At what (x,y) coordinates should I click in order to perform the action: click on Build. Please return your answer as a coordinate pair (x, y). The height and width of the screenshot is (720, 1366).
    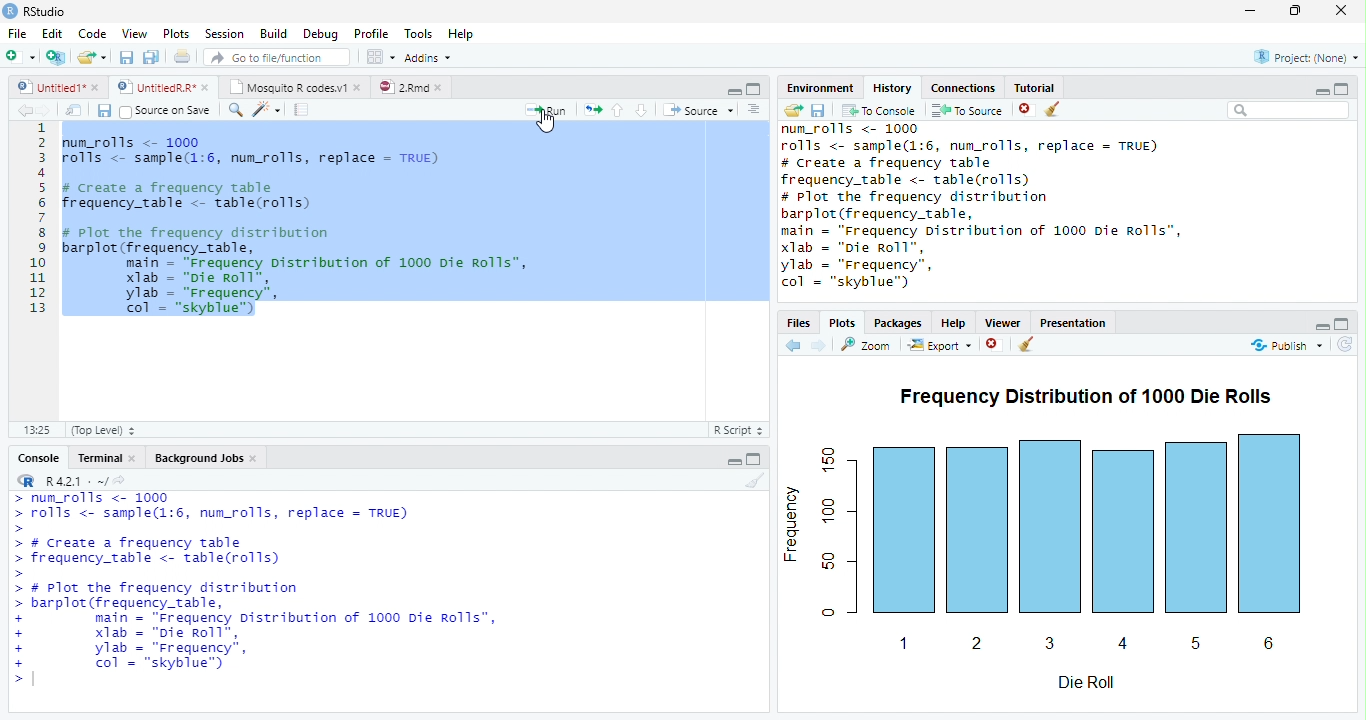
    Looking at the image, I should click on (275, 33).